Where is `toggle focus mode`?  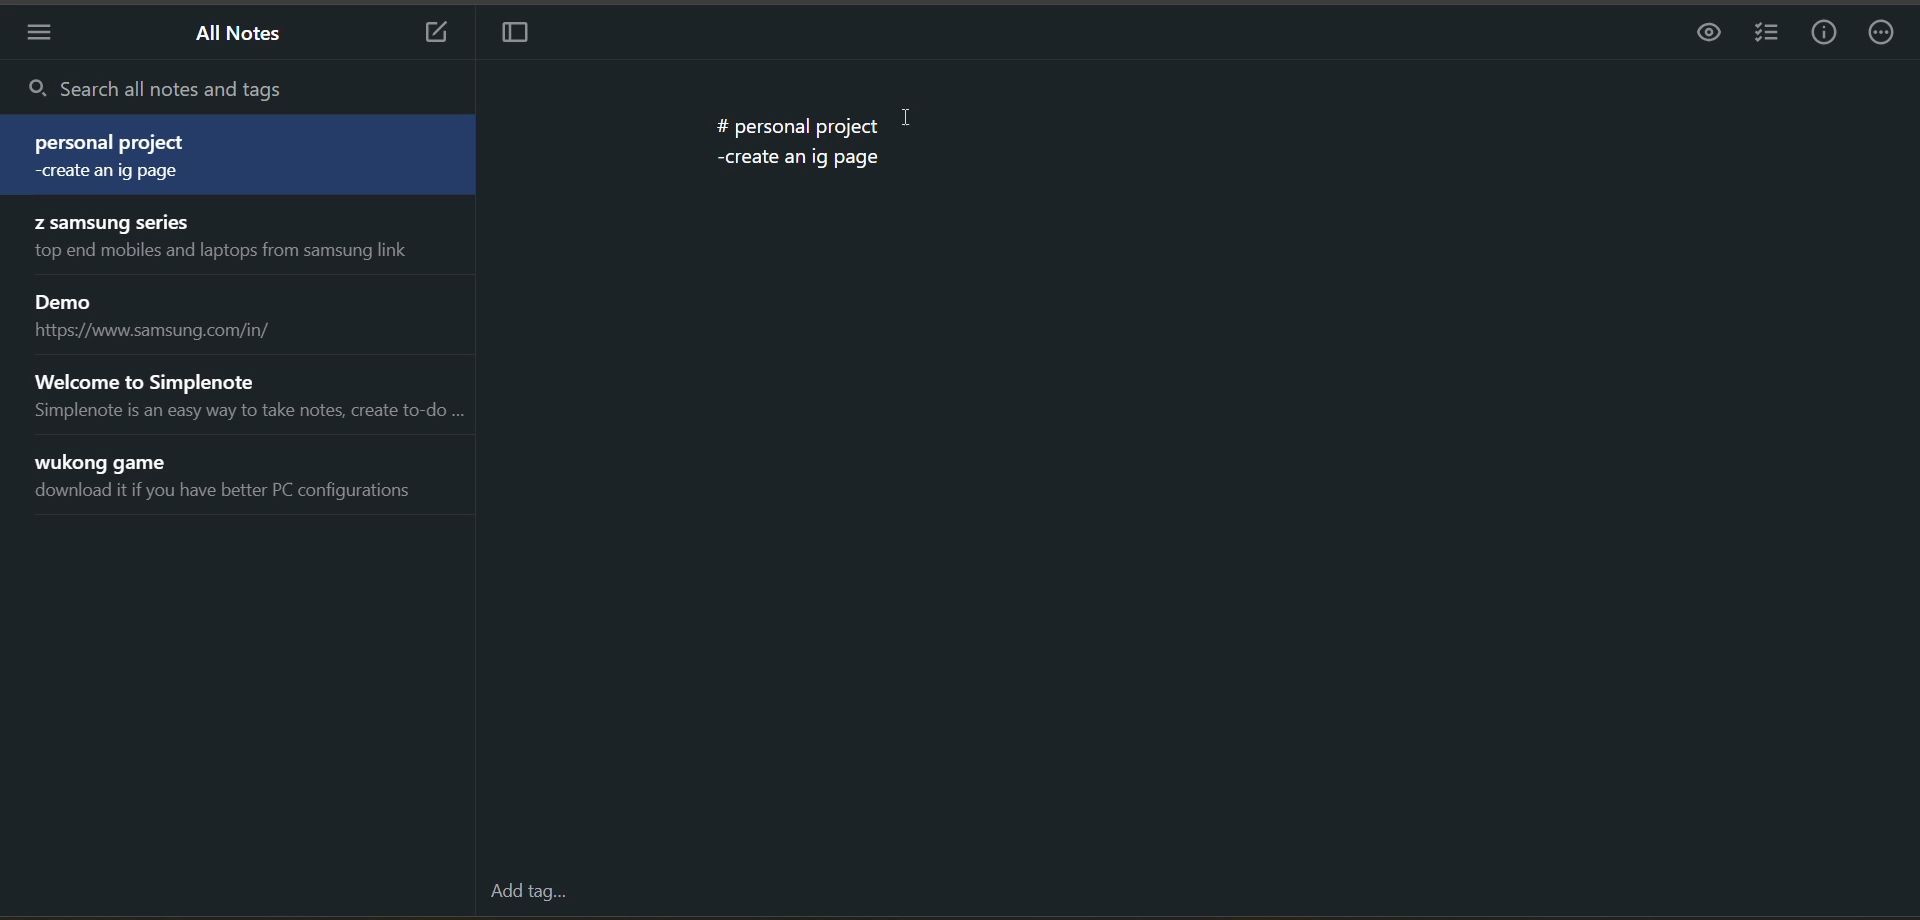 toggle focus mode is located at coordinates (517, 36).